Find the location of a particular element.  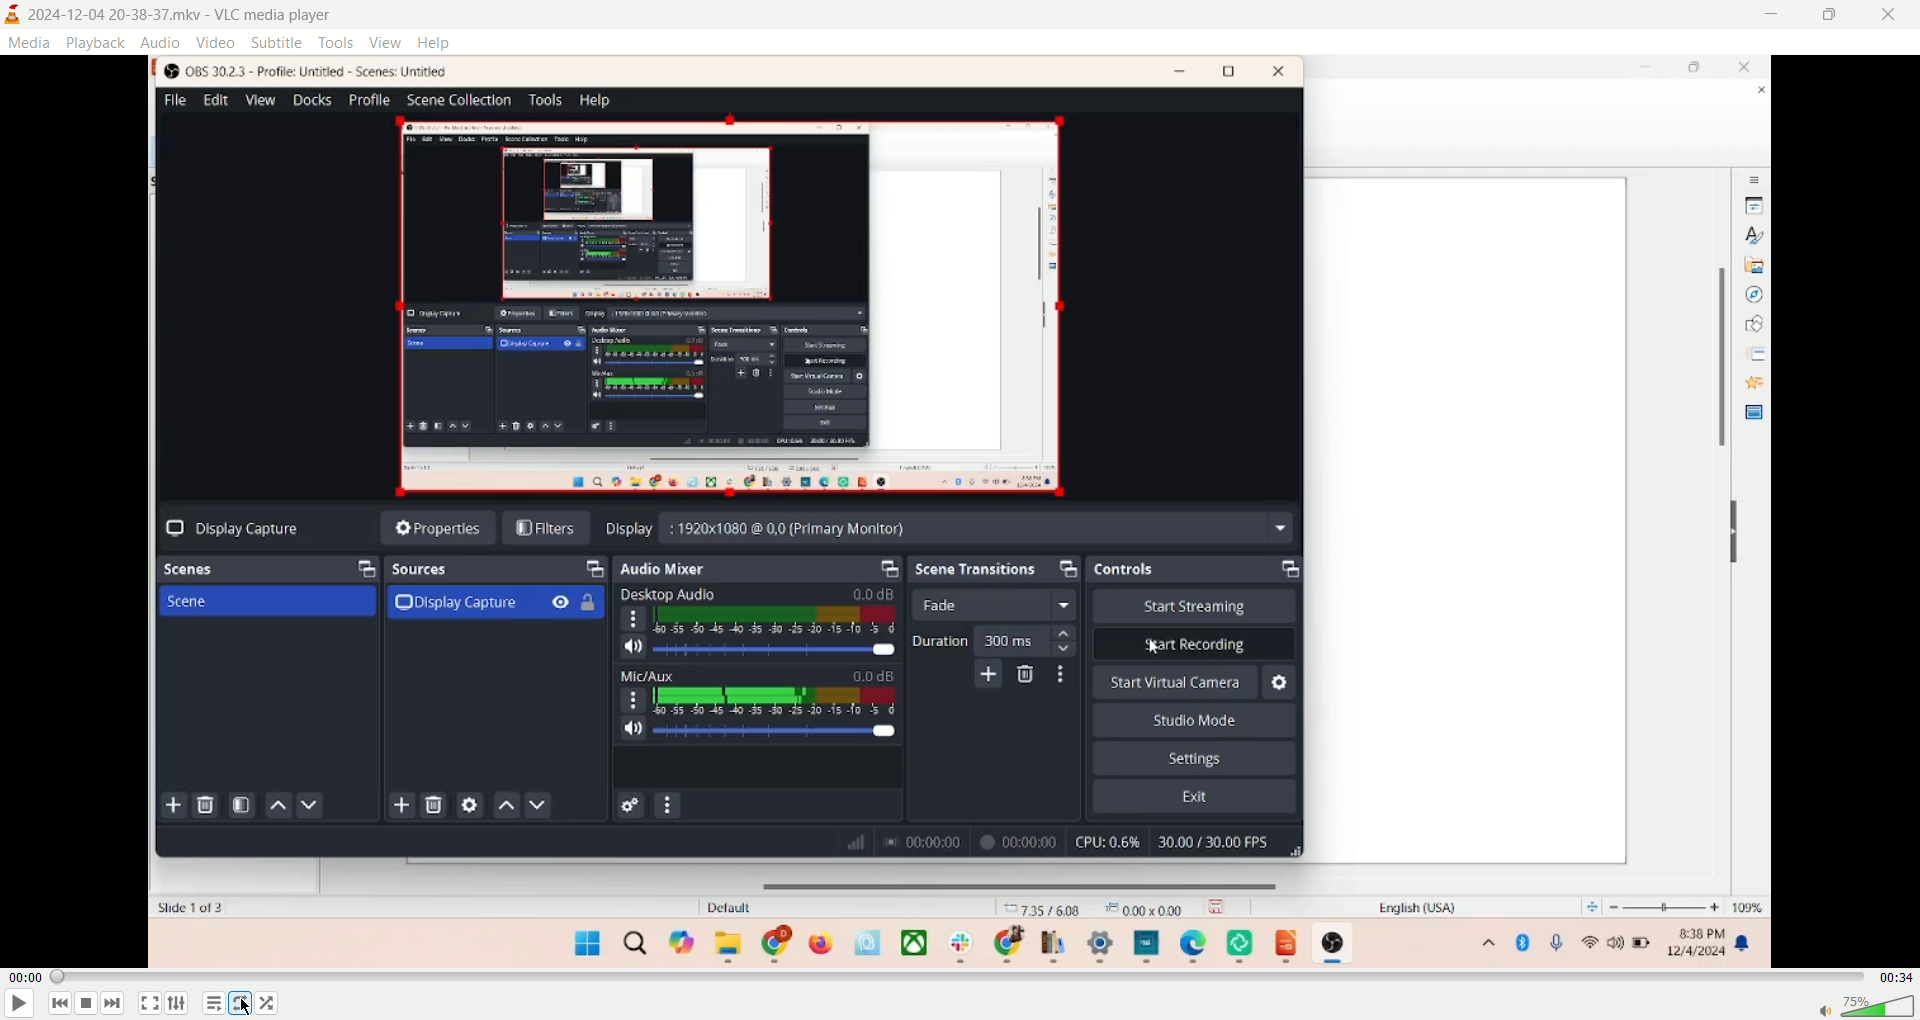

fullscreen is located at coordinates (150, 1004).